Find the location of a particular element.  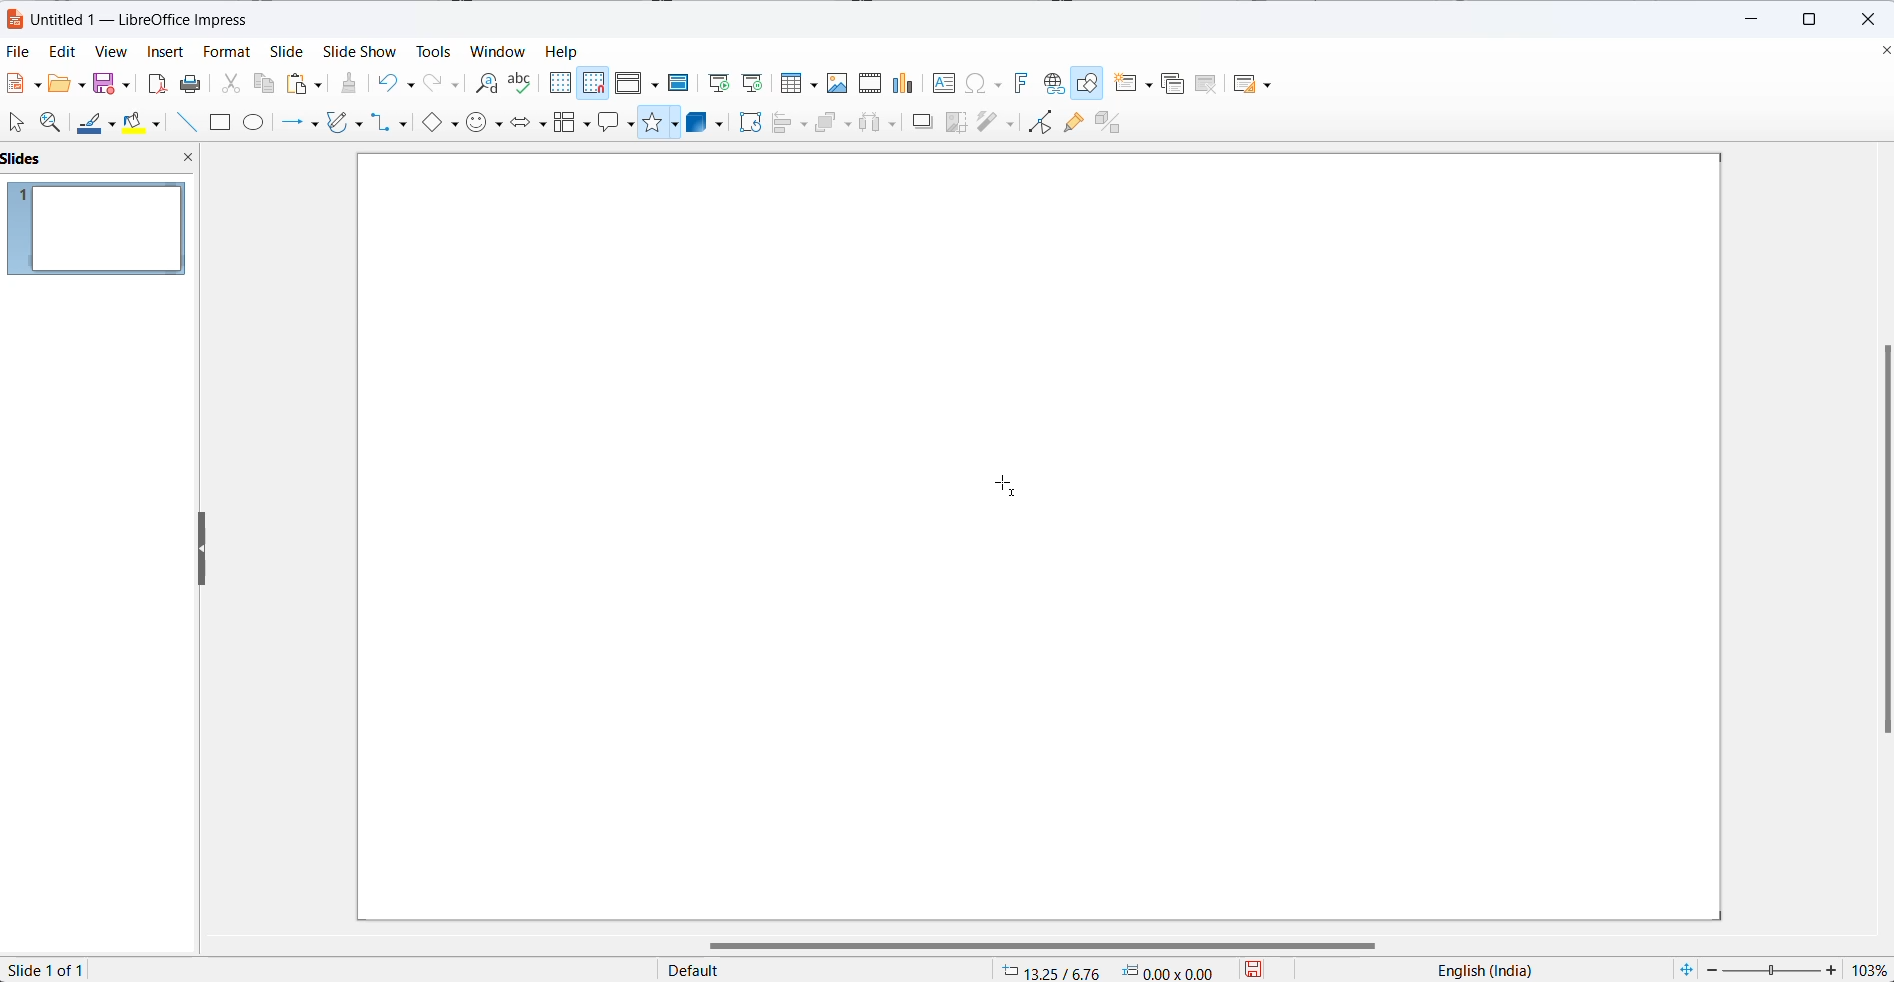

ellipse is located at coordinates (258, 121).